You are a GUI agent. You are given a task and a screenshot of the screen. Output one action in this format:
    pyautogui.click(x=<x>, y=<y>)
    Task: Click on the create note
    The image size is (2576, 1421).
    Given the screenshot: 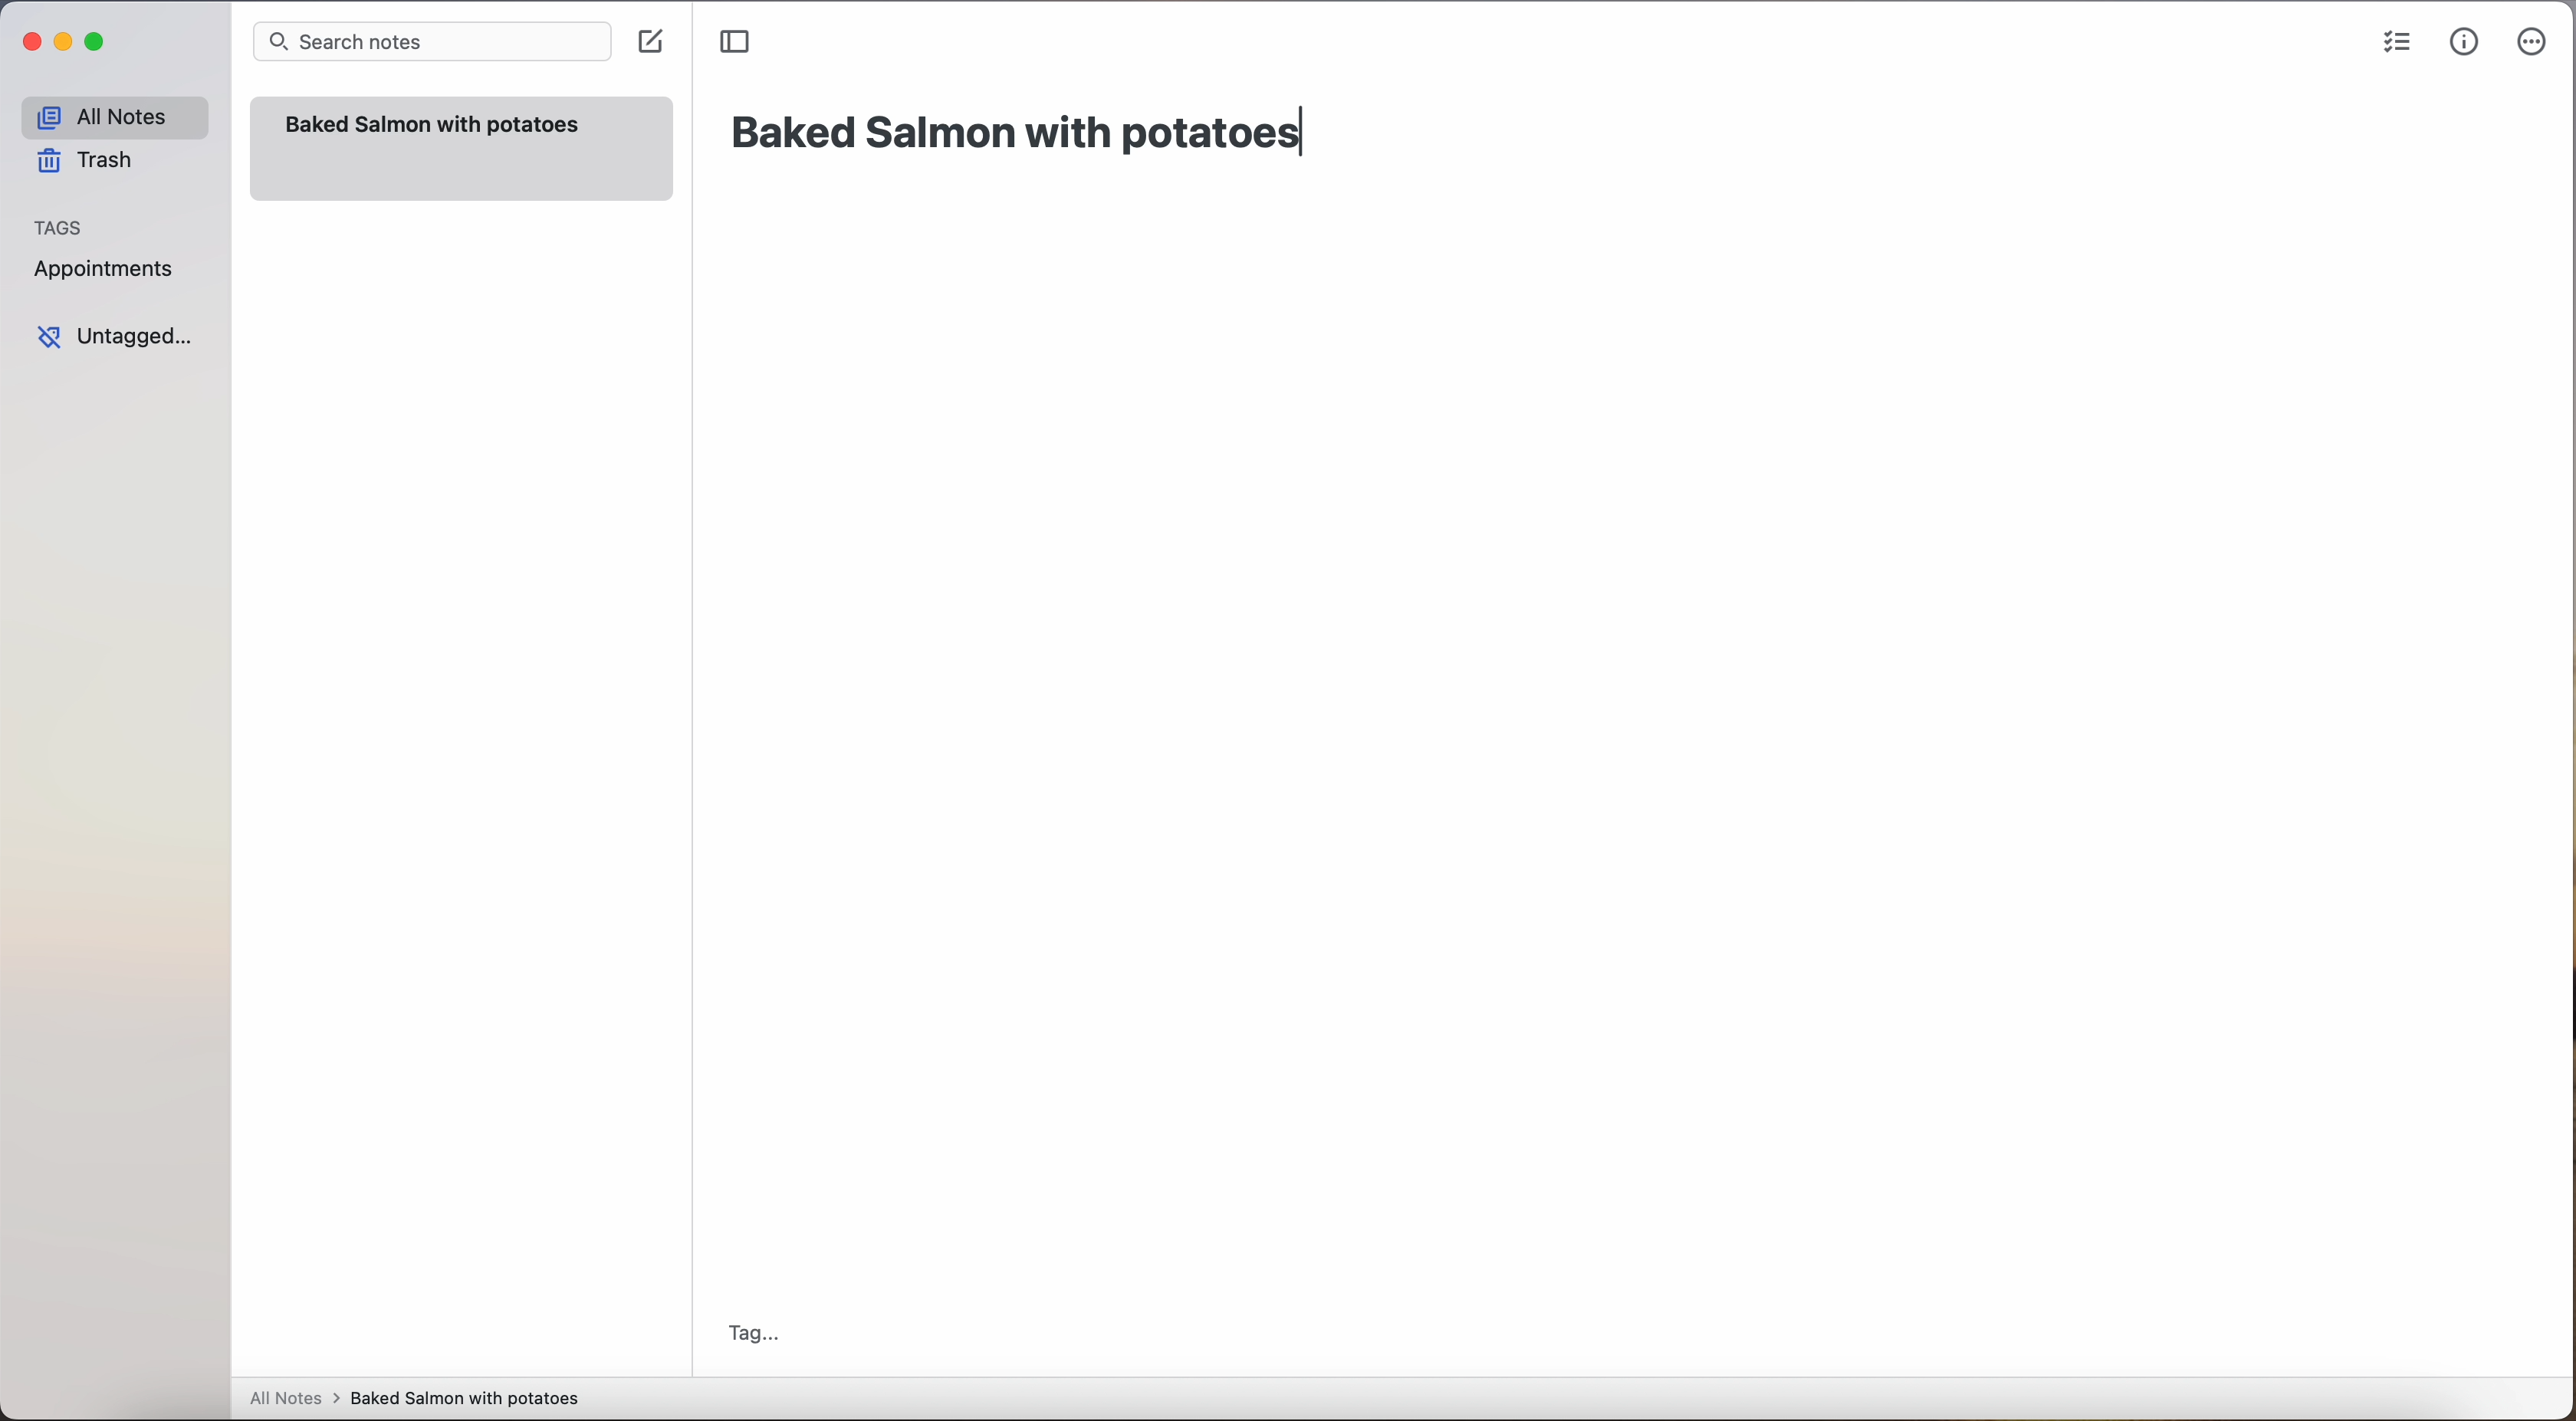 What is the action you would take?
    pyautogui.click(x=647, y=32)
    